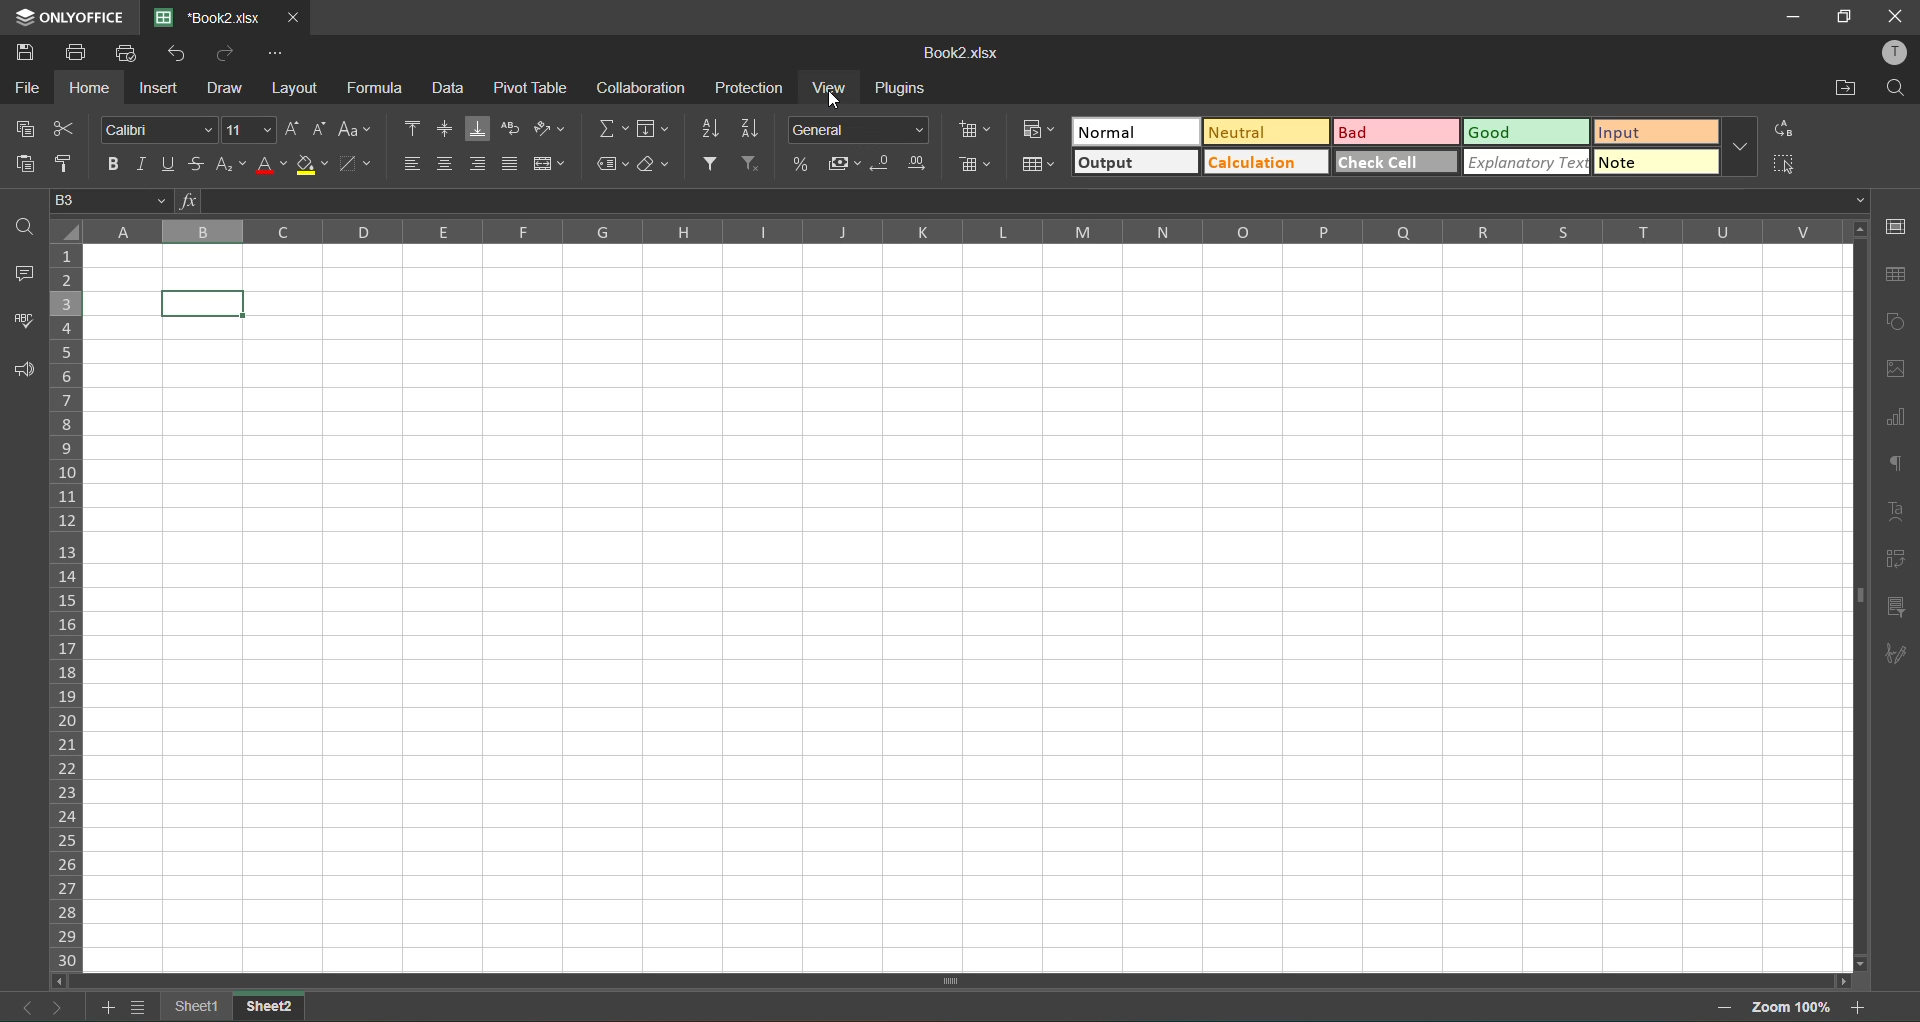 This screenshot has width=1920, height=1022. What do you see at coordinates (833, 89) in the screenshot?
I see `view` at bounding box center [833, 89].